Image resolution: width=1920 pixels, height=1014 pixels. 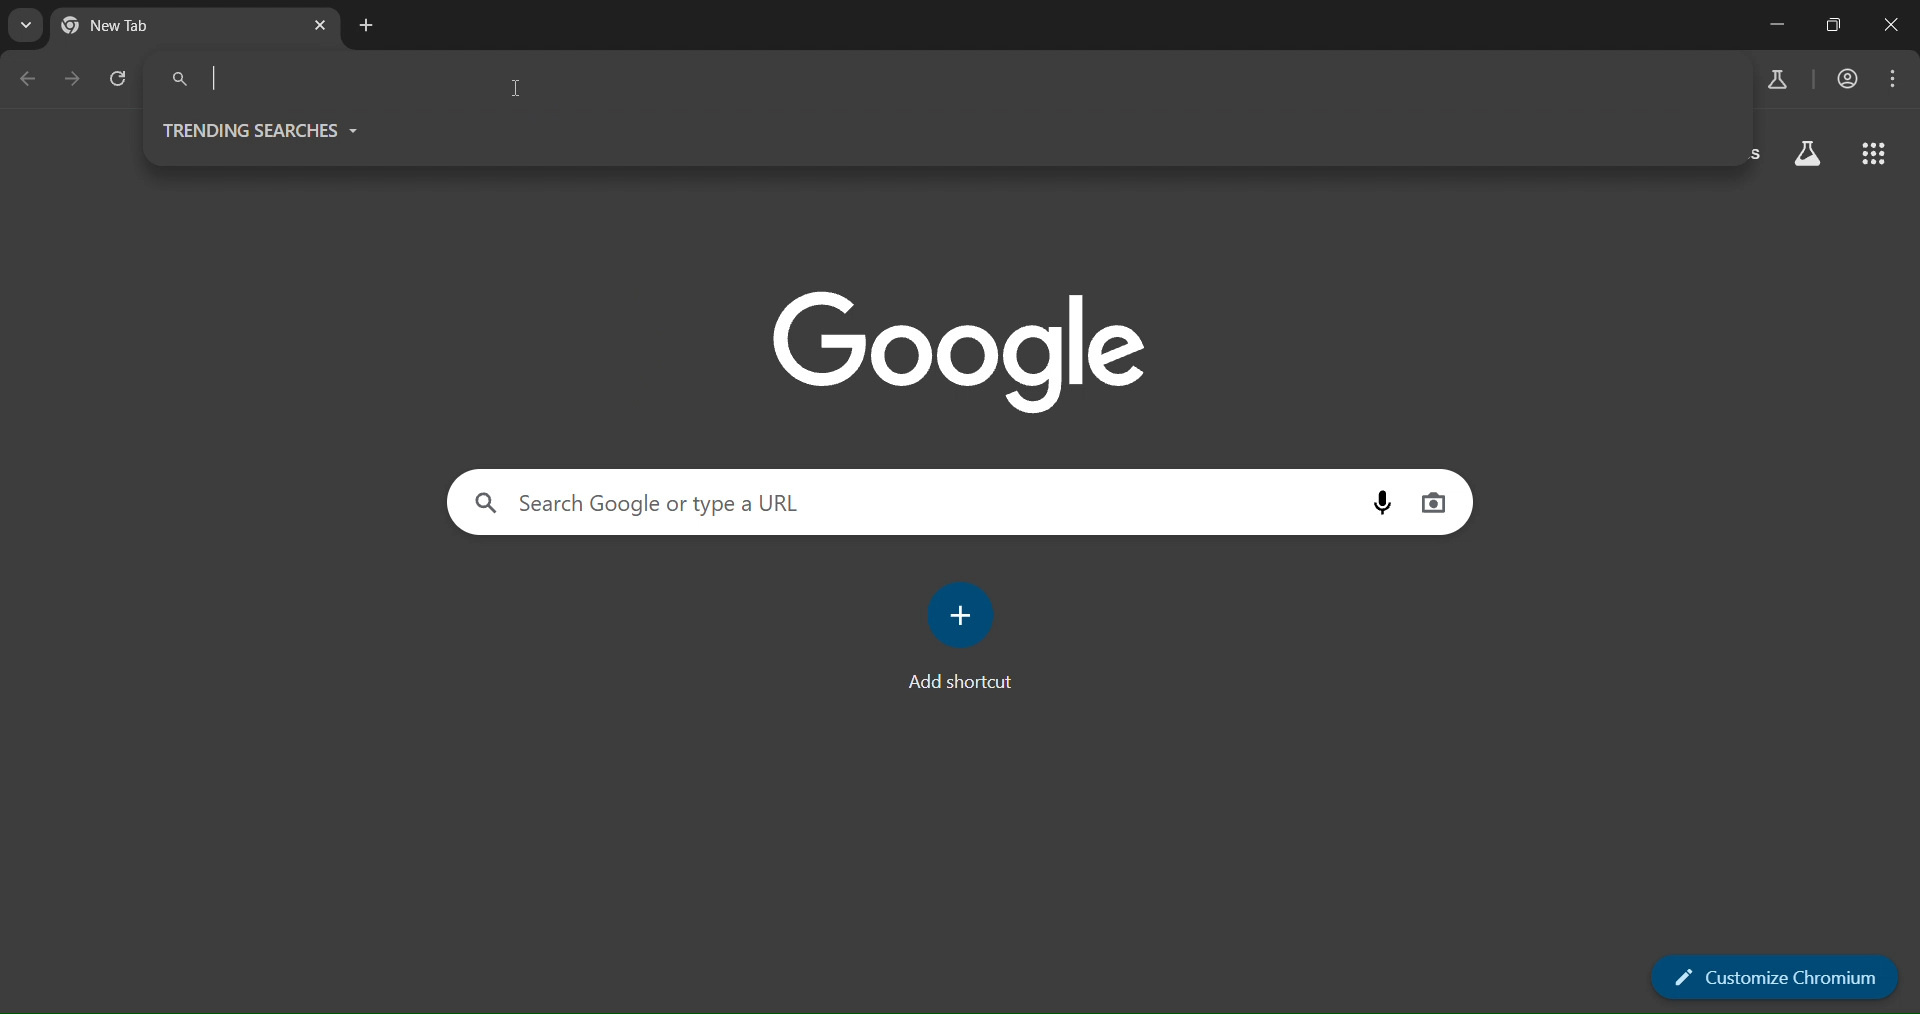 I want to click on voice search, so click(x=1390, y=503).